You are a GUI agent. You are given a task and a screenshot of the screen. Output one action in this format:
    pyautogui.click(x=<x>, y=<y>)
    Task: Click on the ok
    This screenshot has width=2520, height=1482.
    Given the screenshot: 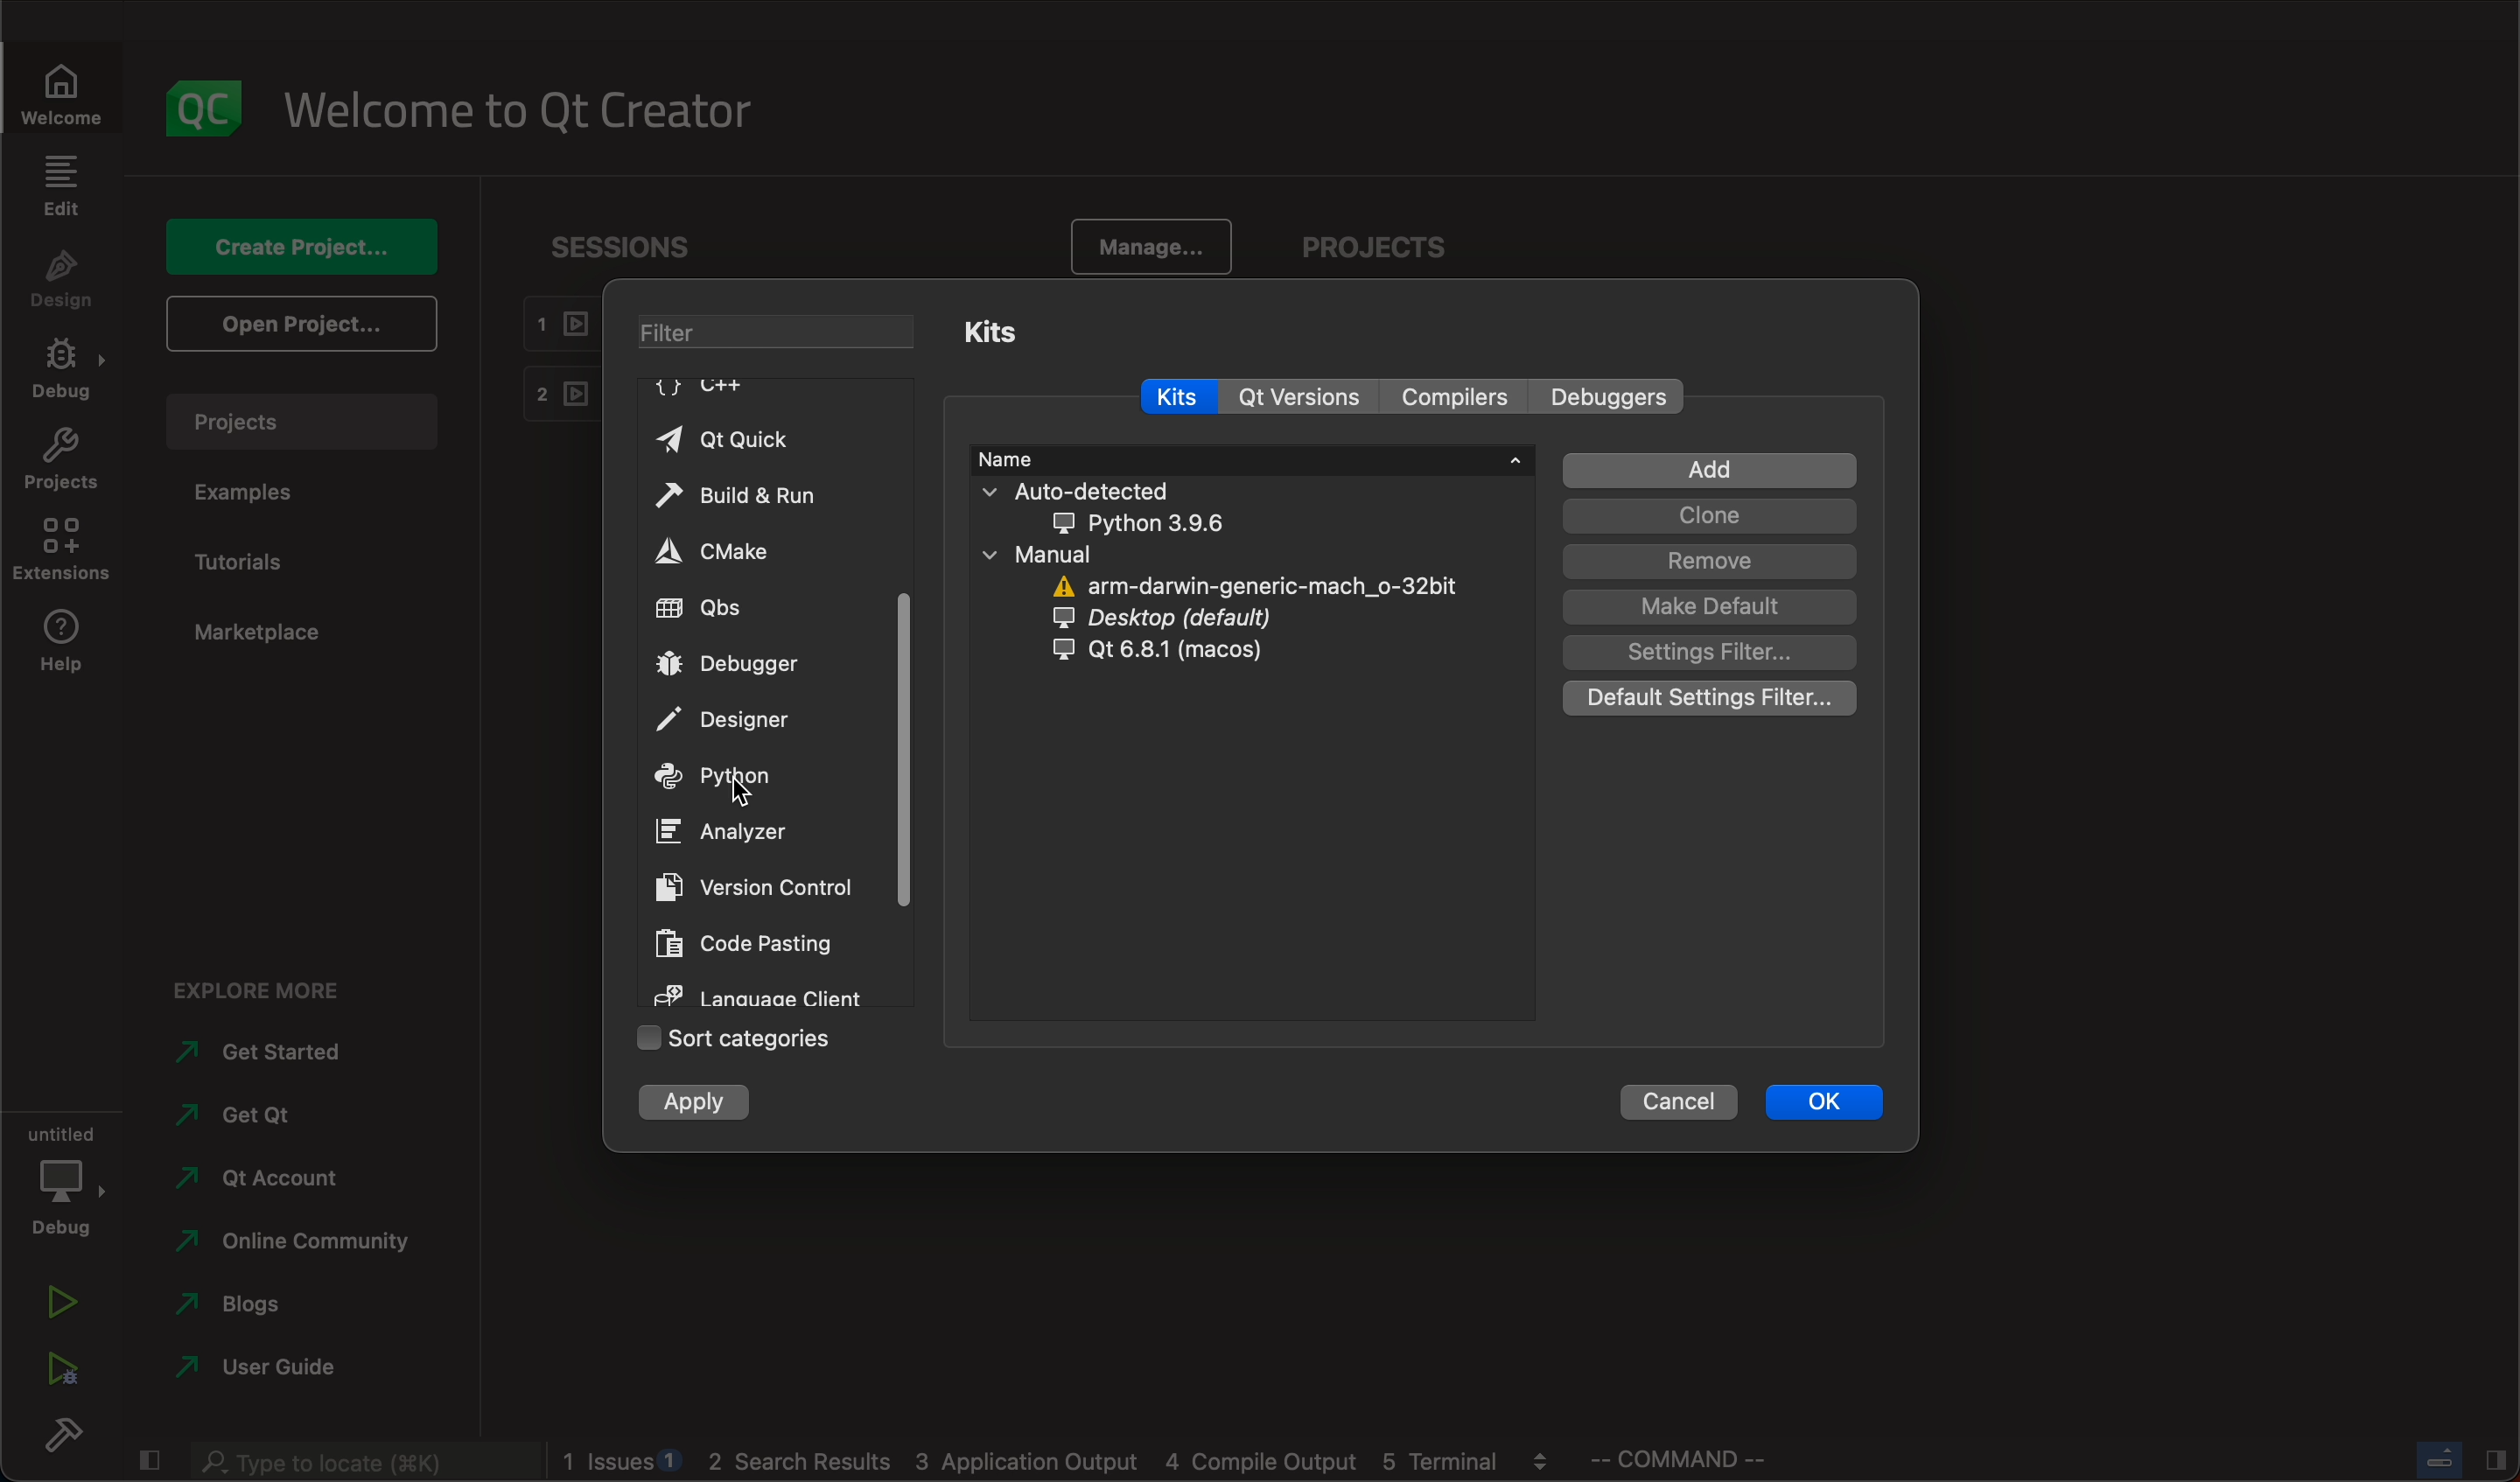 What is the action you would take?
    pyautogui.click(x=1828, y=1097)
    